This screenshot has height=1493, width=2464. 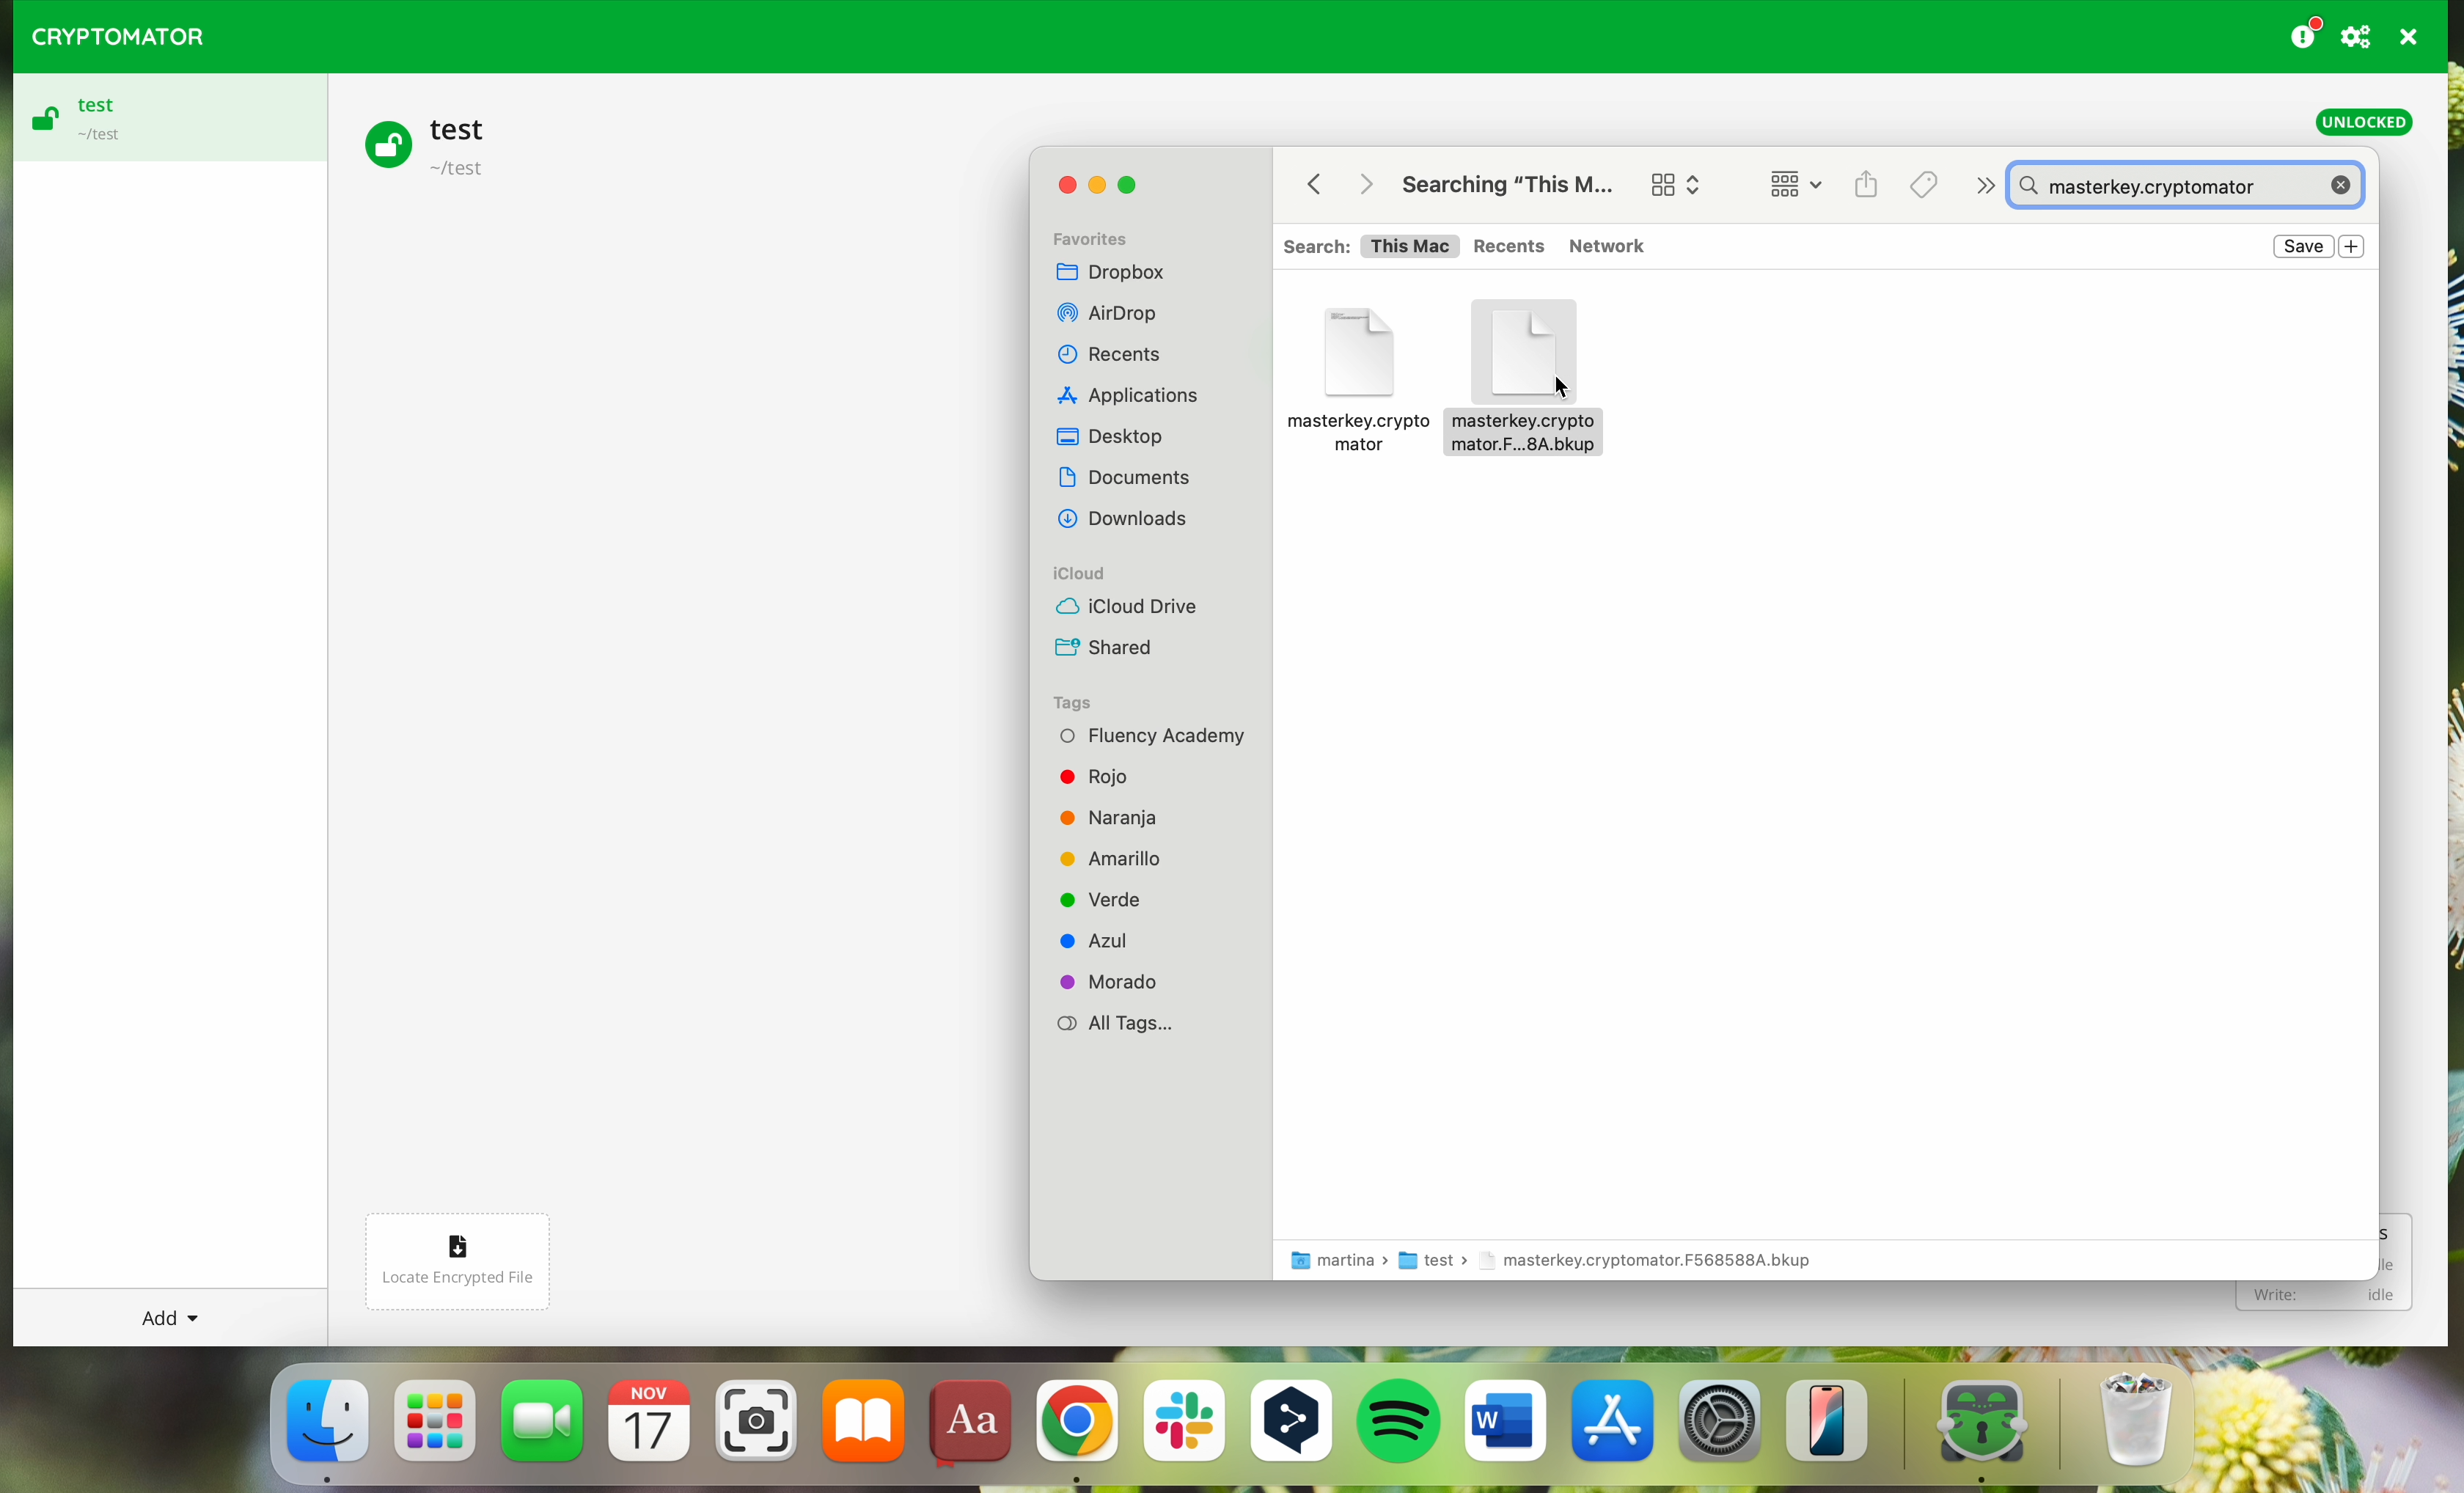 What do you see at coordinates (1514, 178) in the screenshot?
I see `search for` at bounding box center [1514, 178].